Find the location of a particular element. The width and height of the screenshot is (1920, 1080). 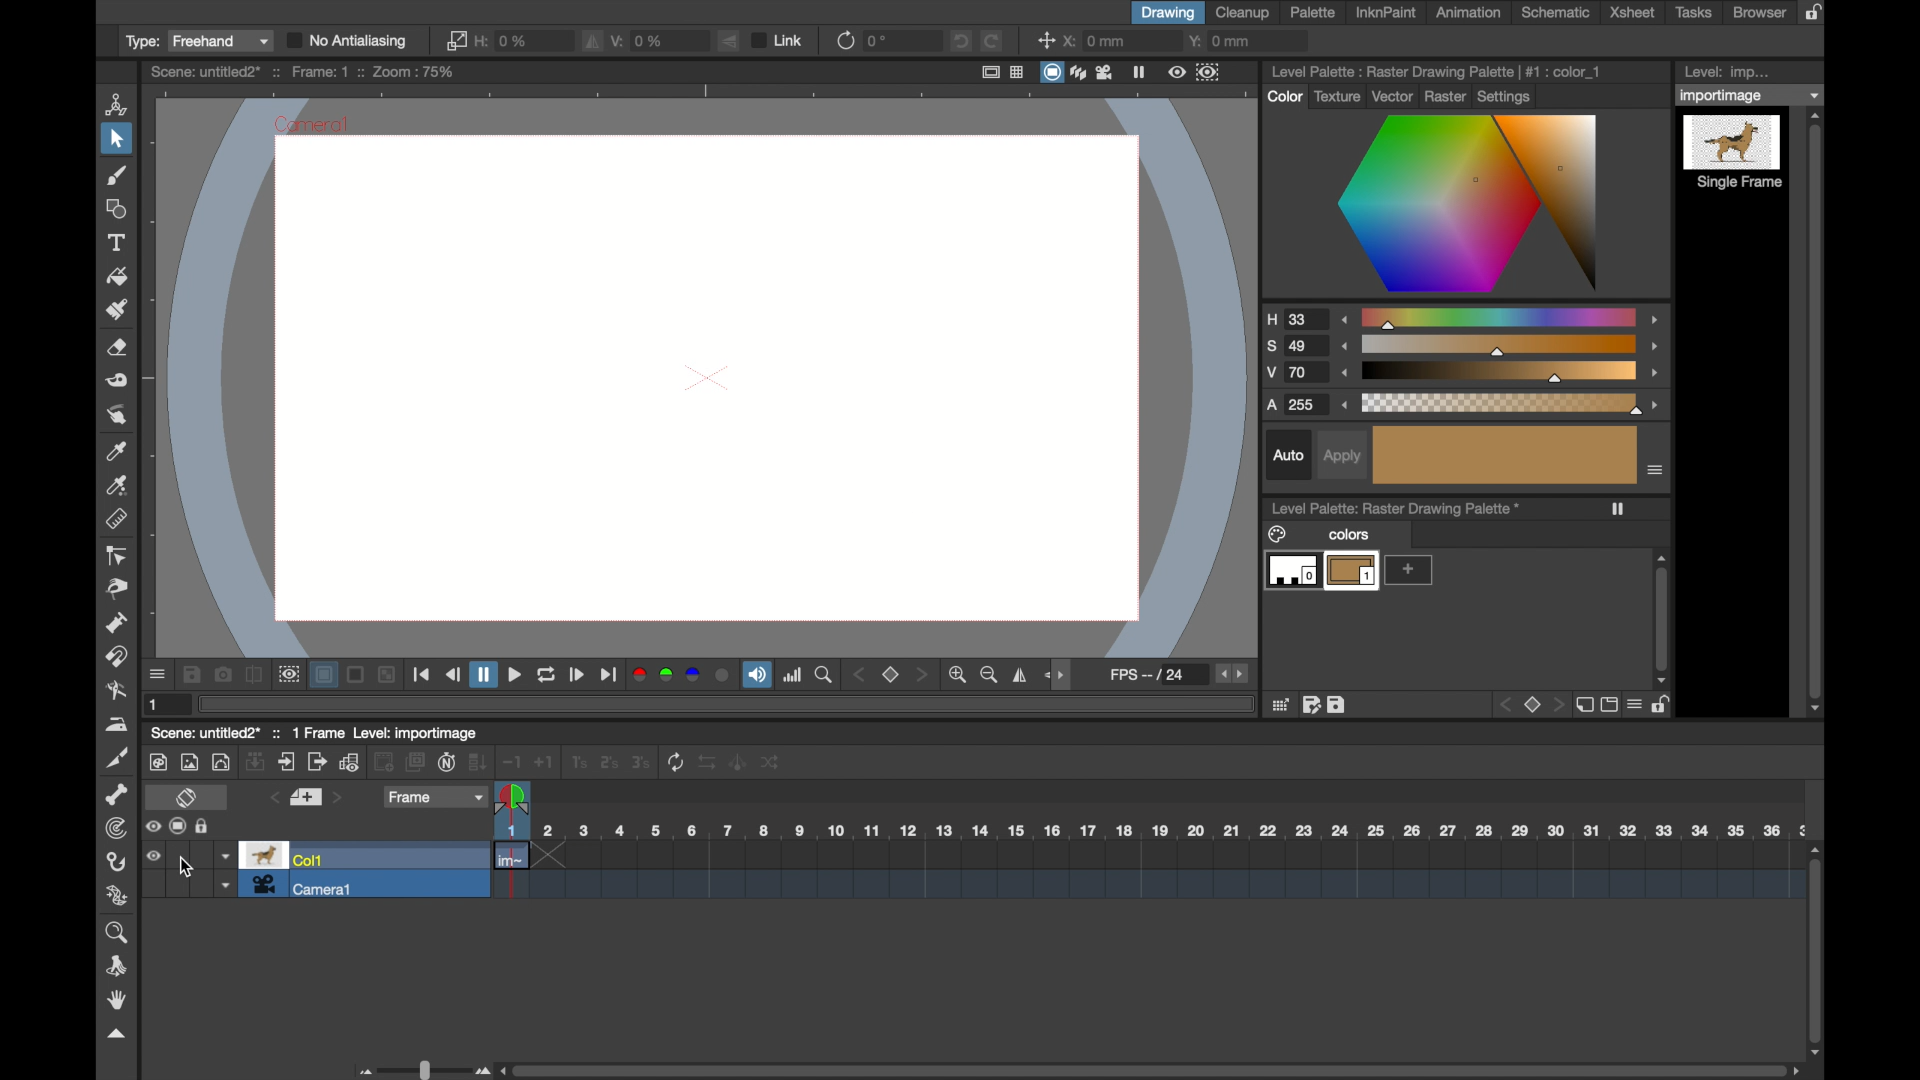

selection tool is located at coordinates (115, 138).